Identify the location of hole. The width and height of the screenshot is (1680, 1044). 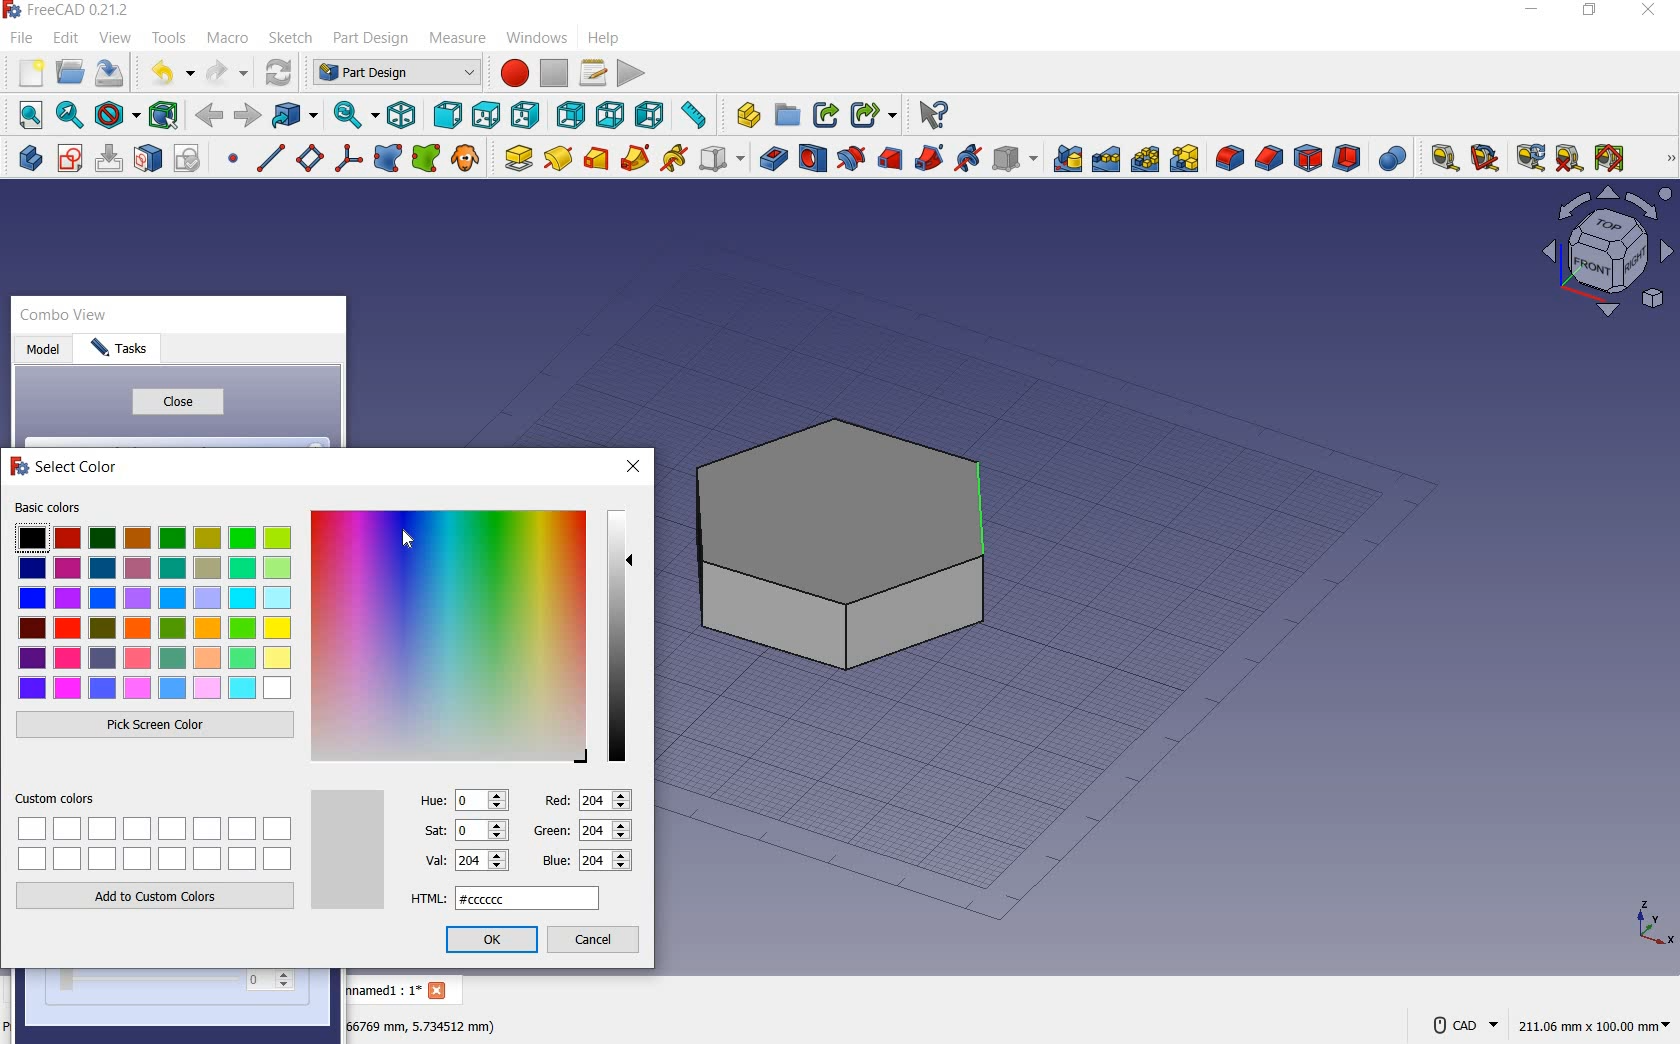
(811, 158).